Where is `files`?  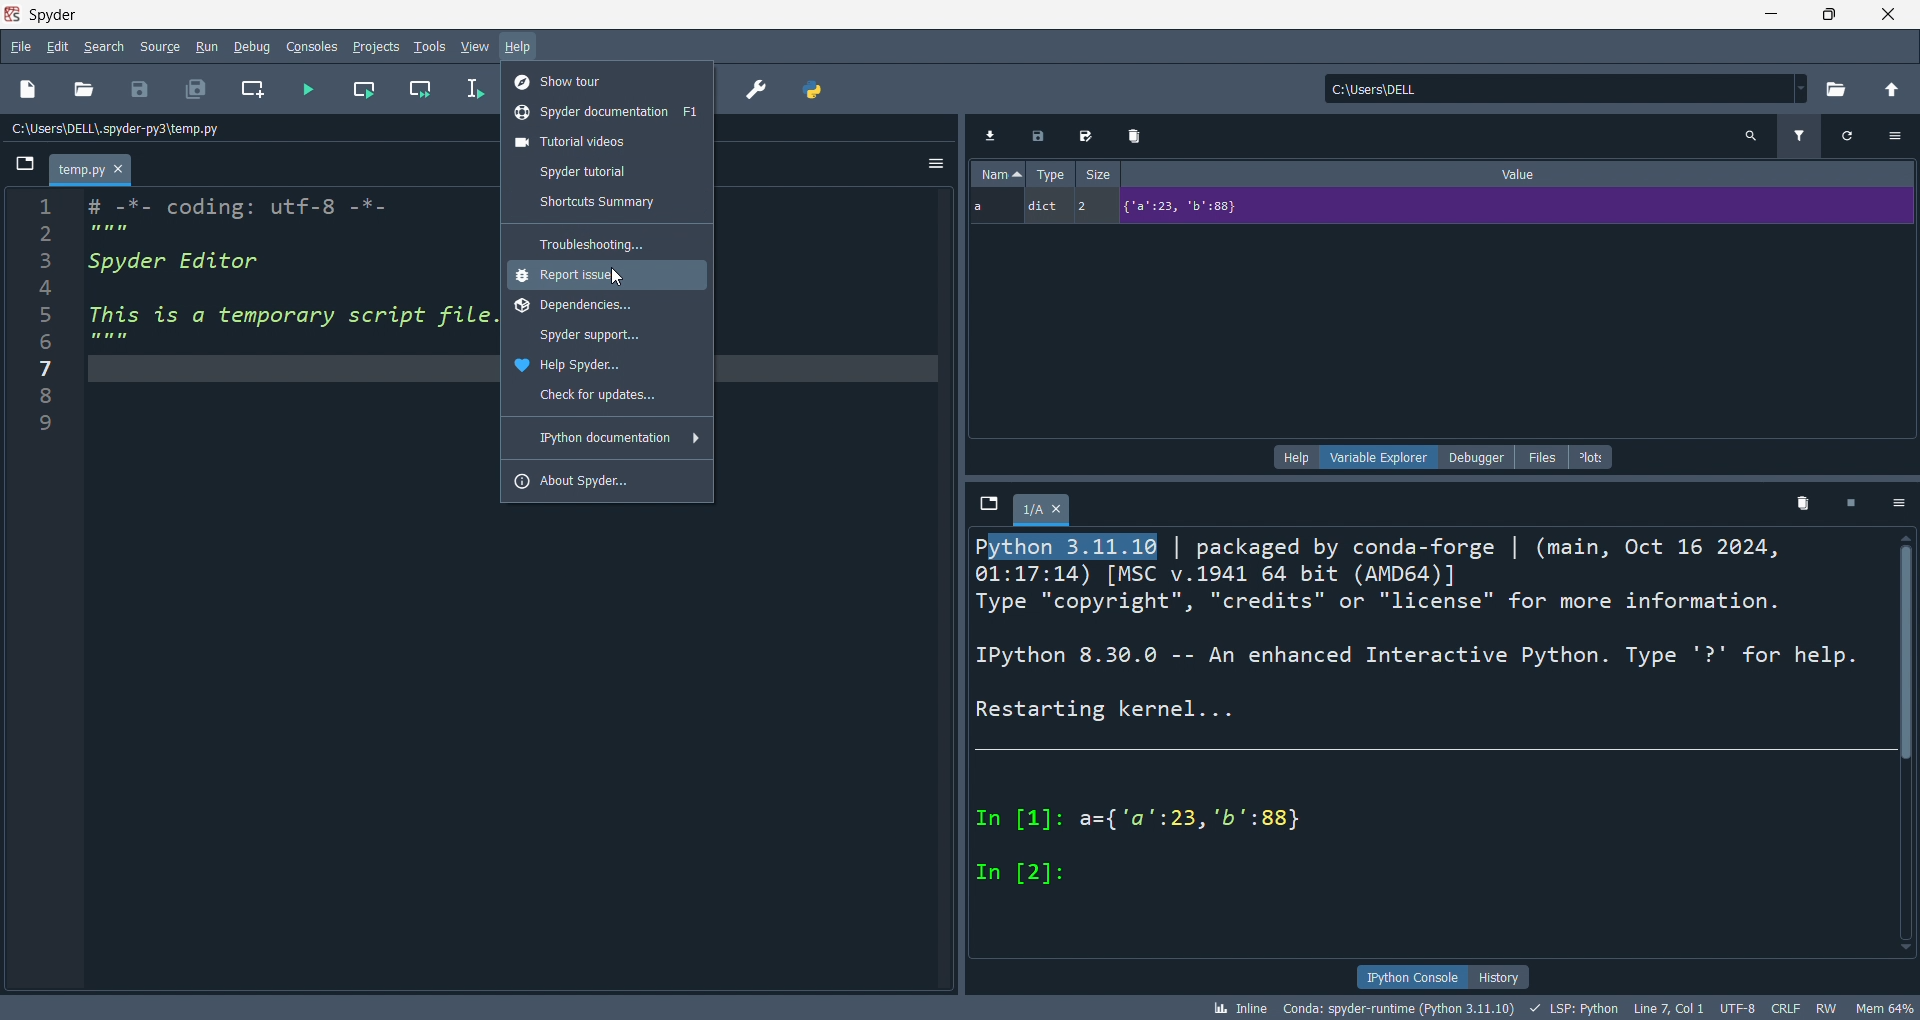
files is located at coordinates (1545, 456).